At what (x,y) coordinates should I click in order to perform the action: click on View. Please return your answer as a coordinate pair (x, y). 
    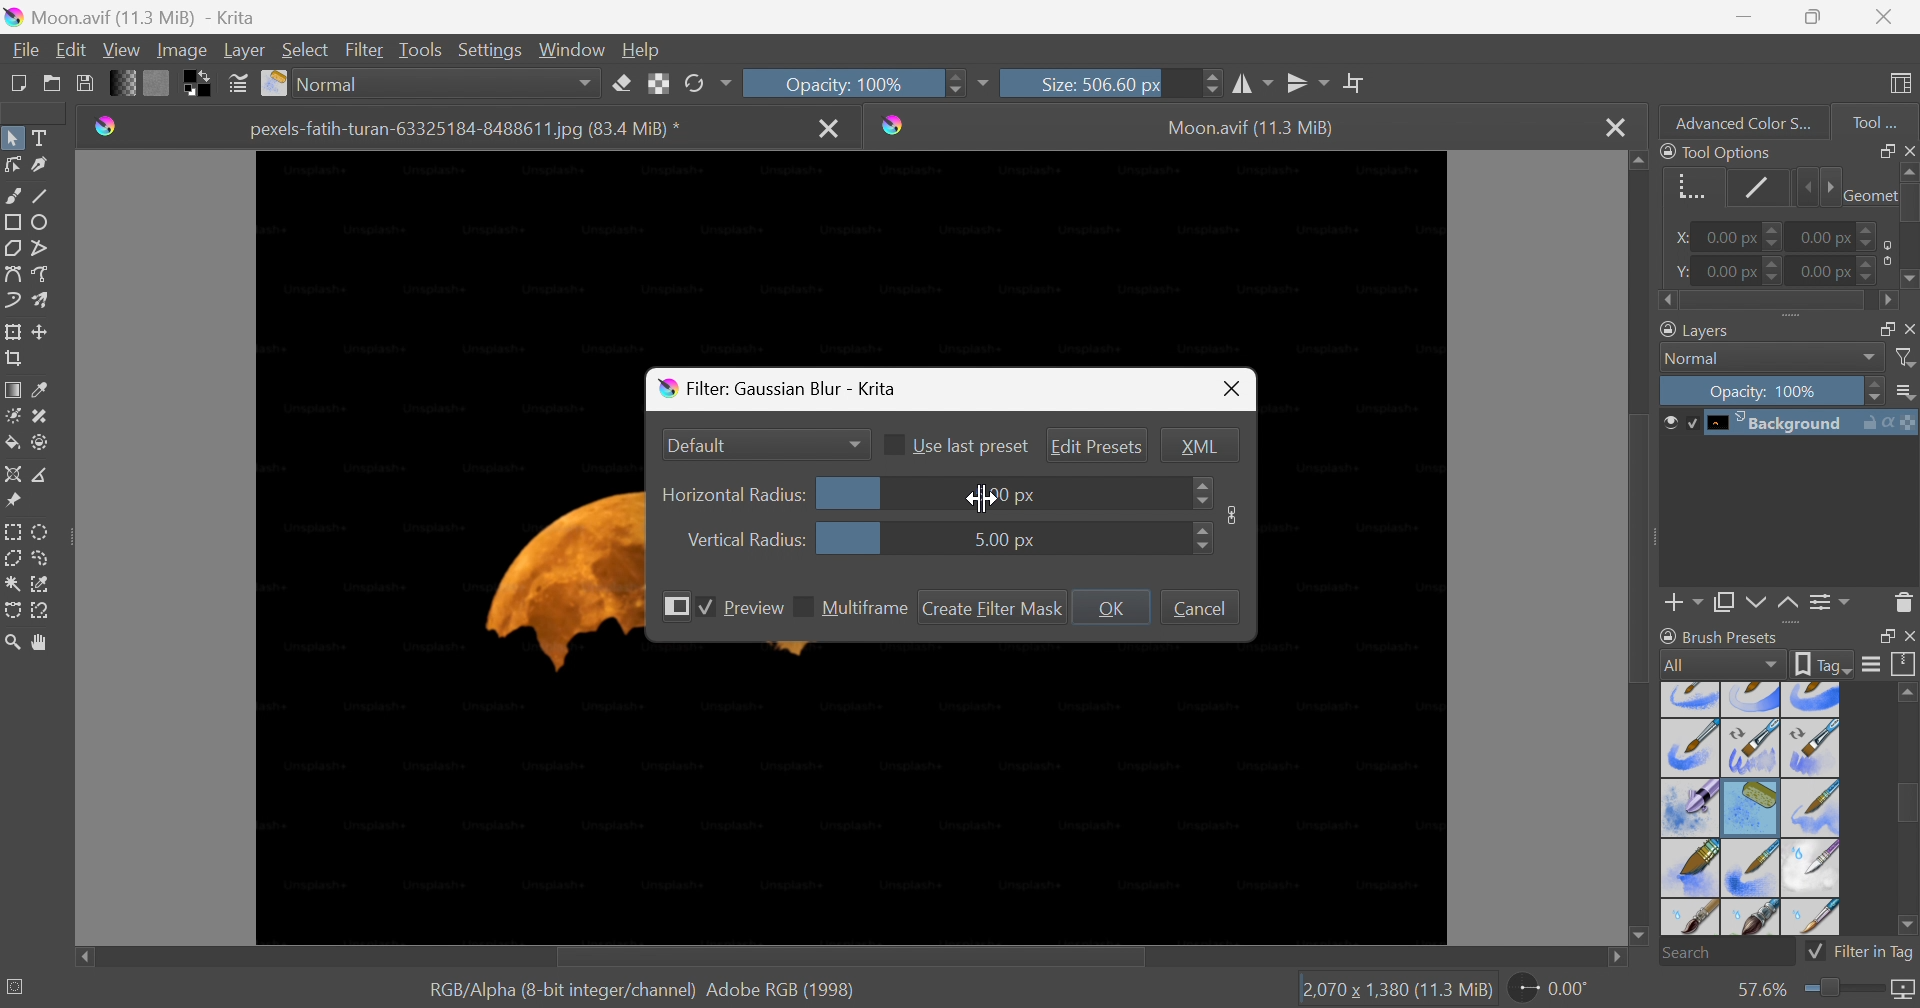
    Looking at the image, I should click on (121, 51).